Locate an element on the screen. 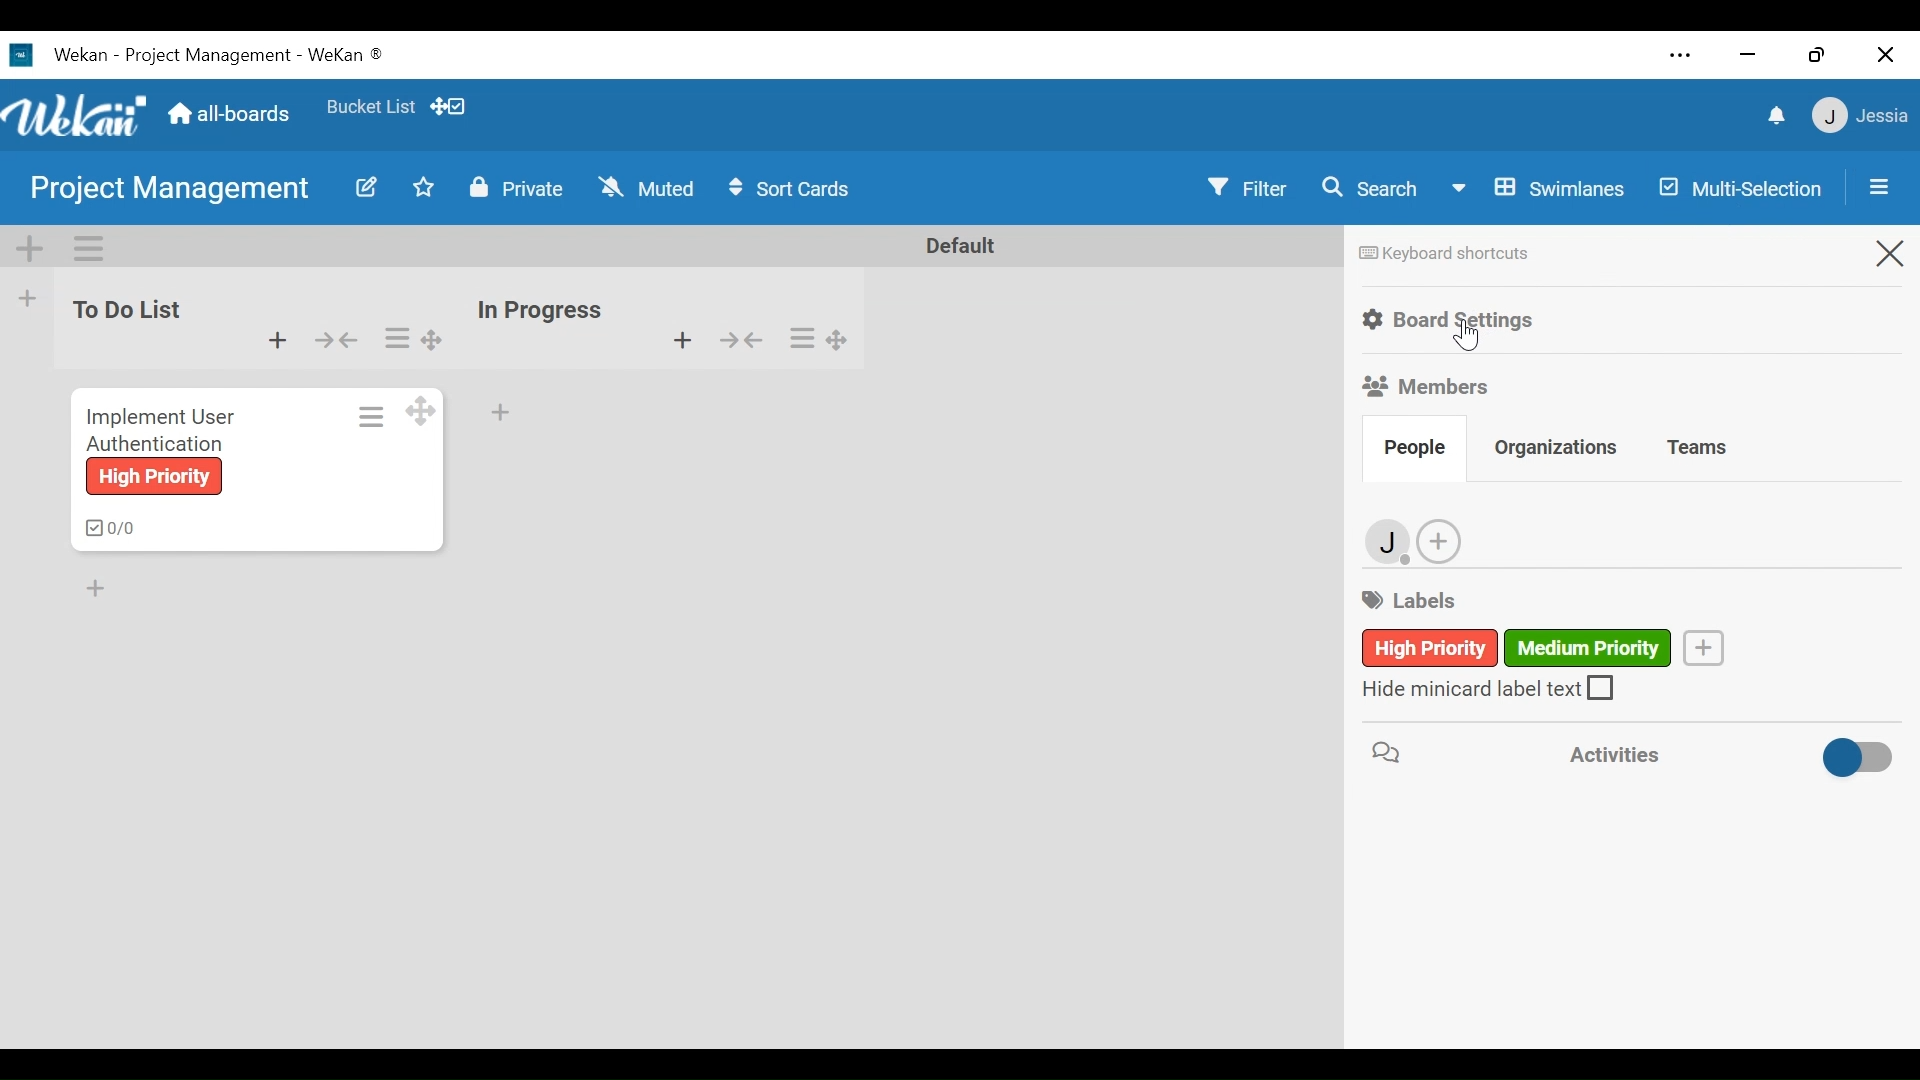 The height and width of the screenshot is (1080, 1920). Cursor is located at coordinates (1463, 337).